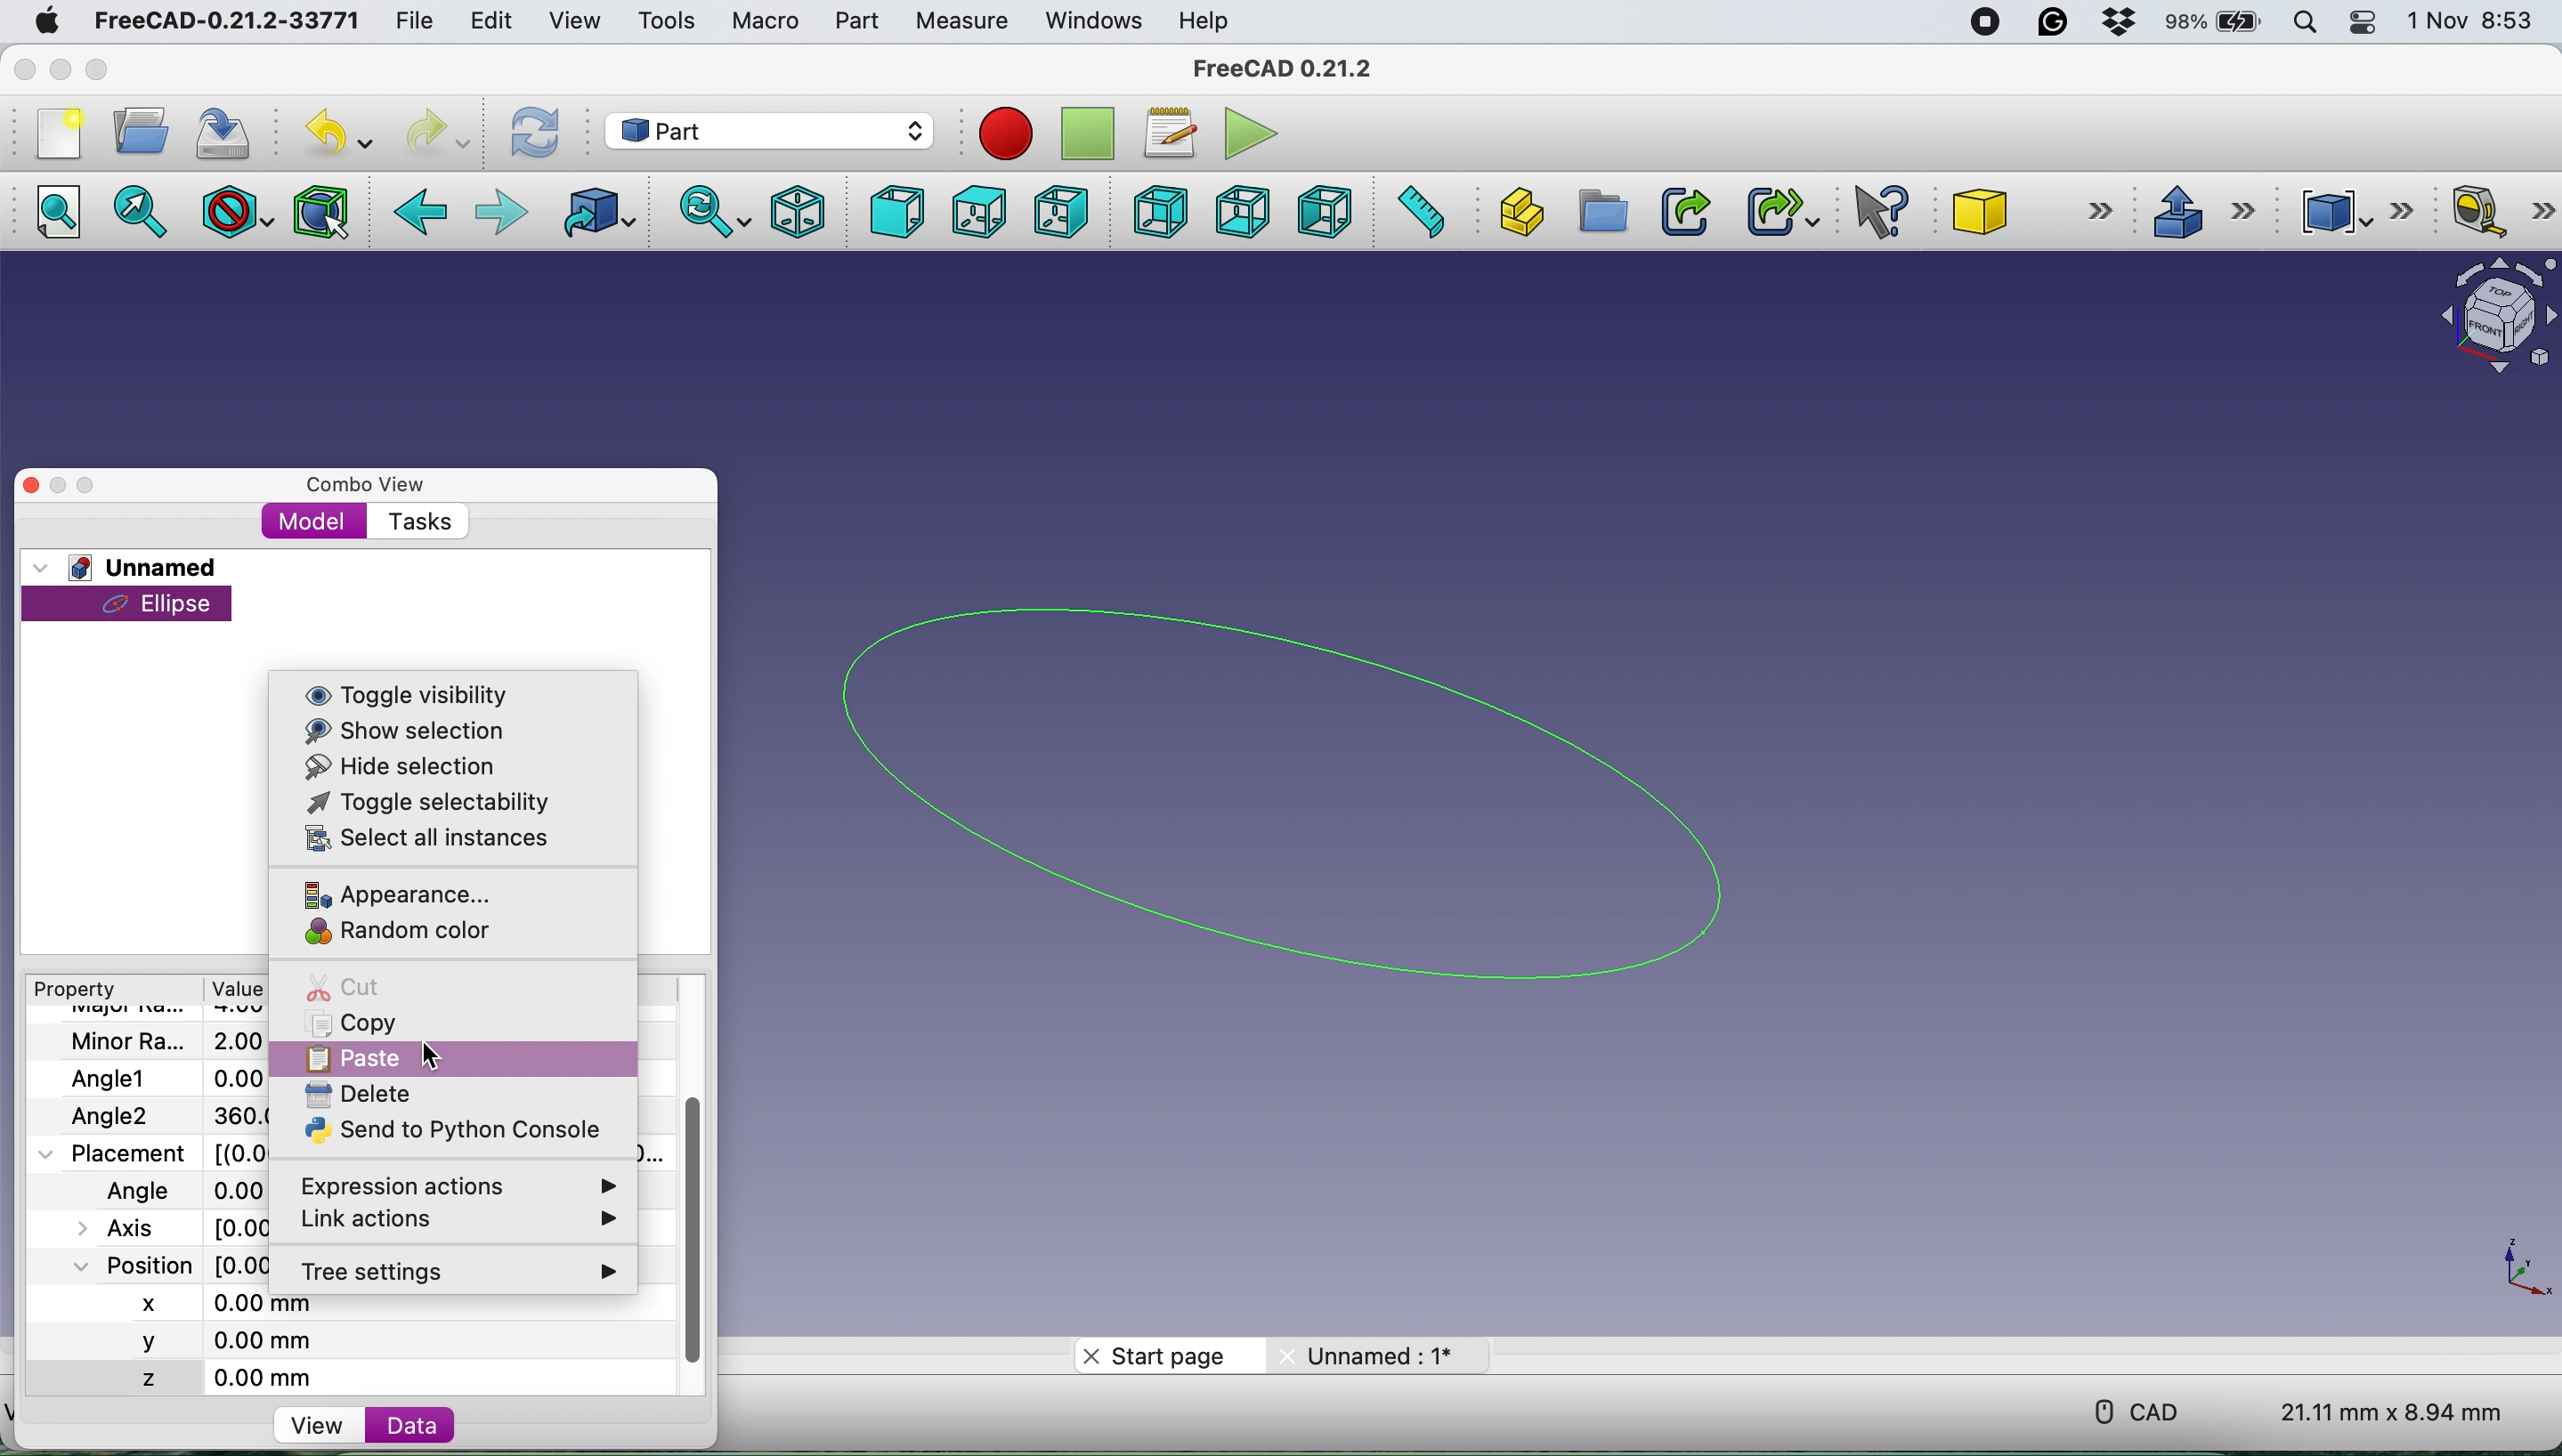 The width and height of the screenshot is (2562, 1456). Describe the element at coordinates (764, 22) in the screenshot. I see `macro` at that location.